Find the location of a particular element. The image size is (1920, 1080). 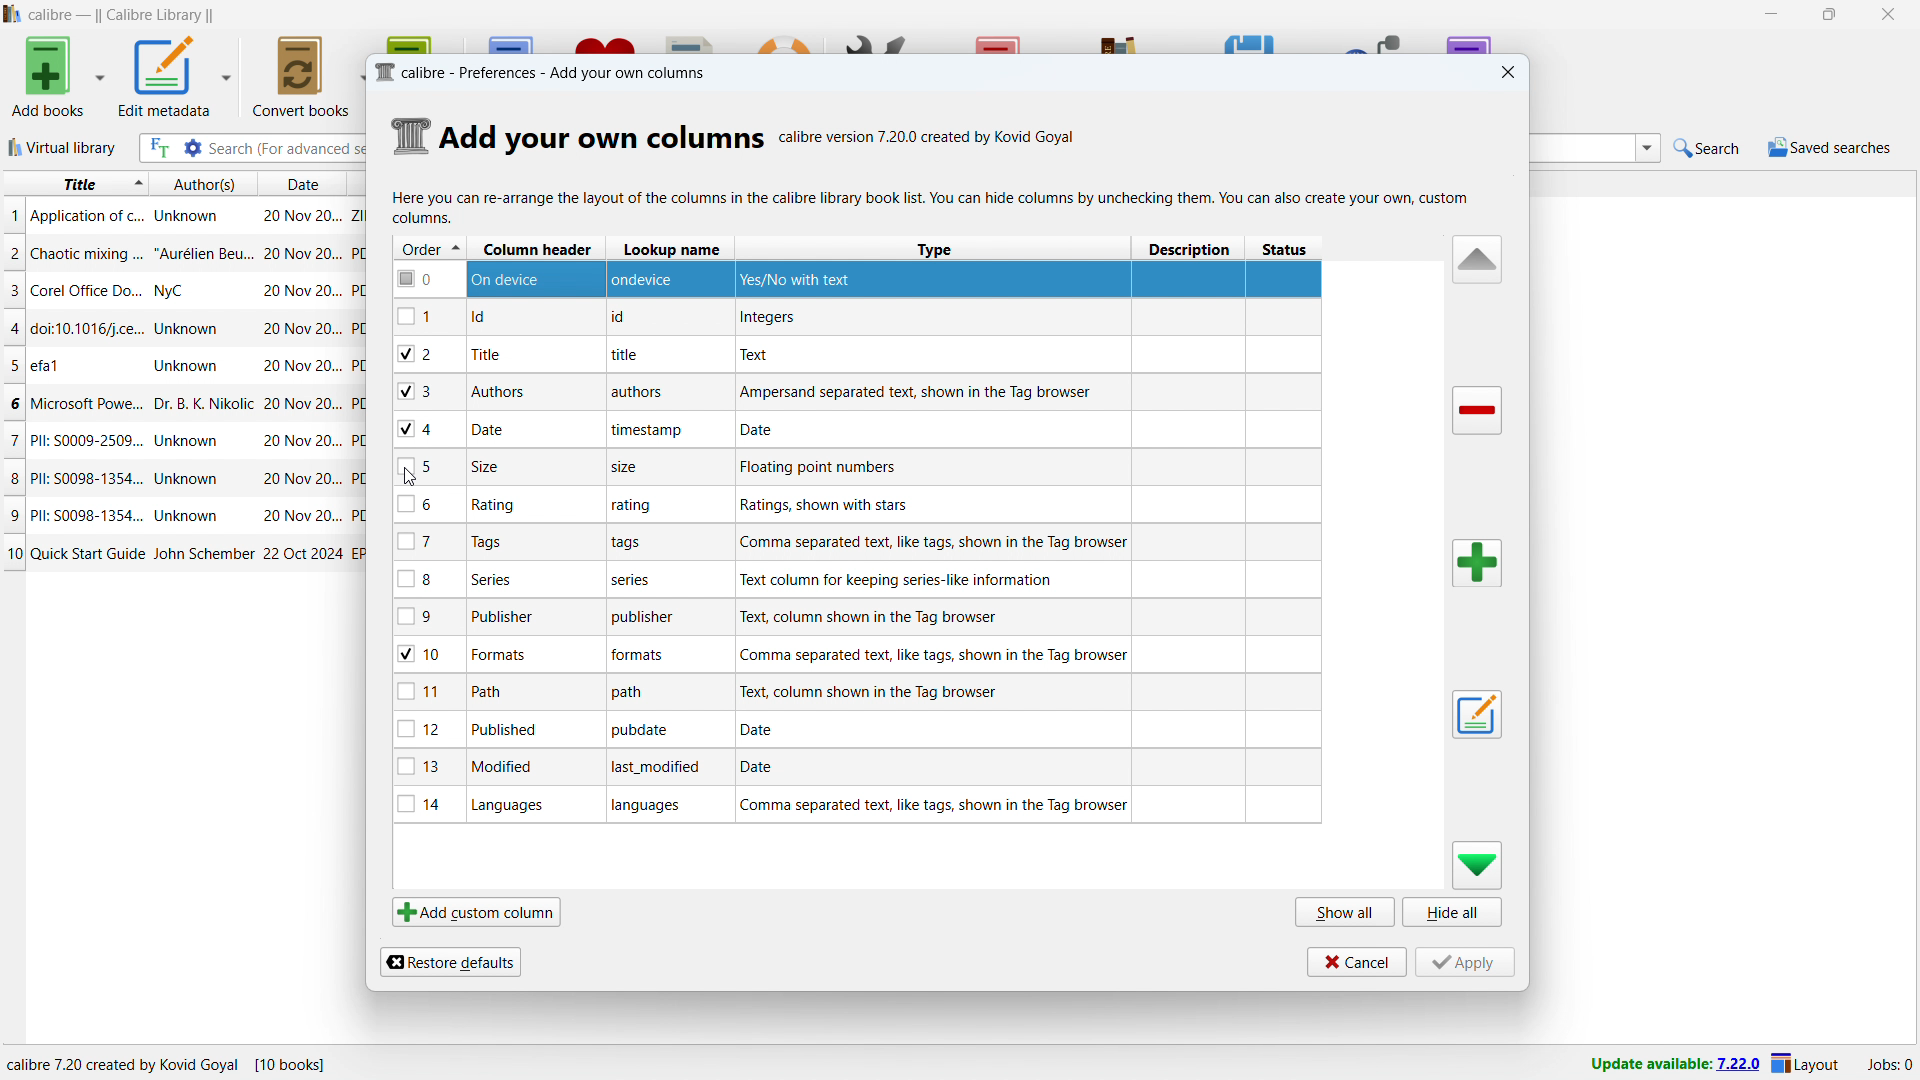

series is located at coordinates (504, 578).